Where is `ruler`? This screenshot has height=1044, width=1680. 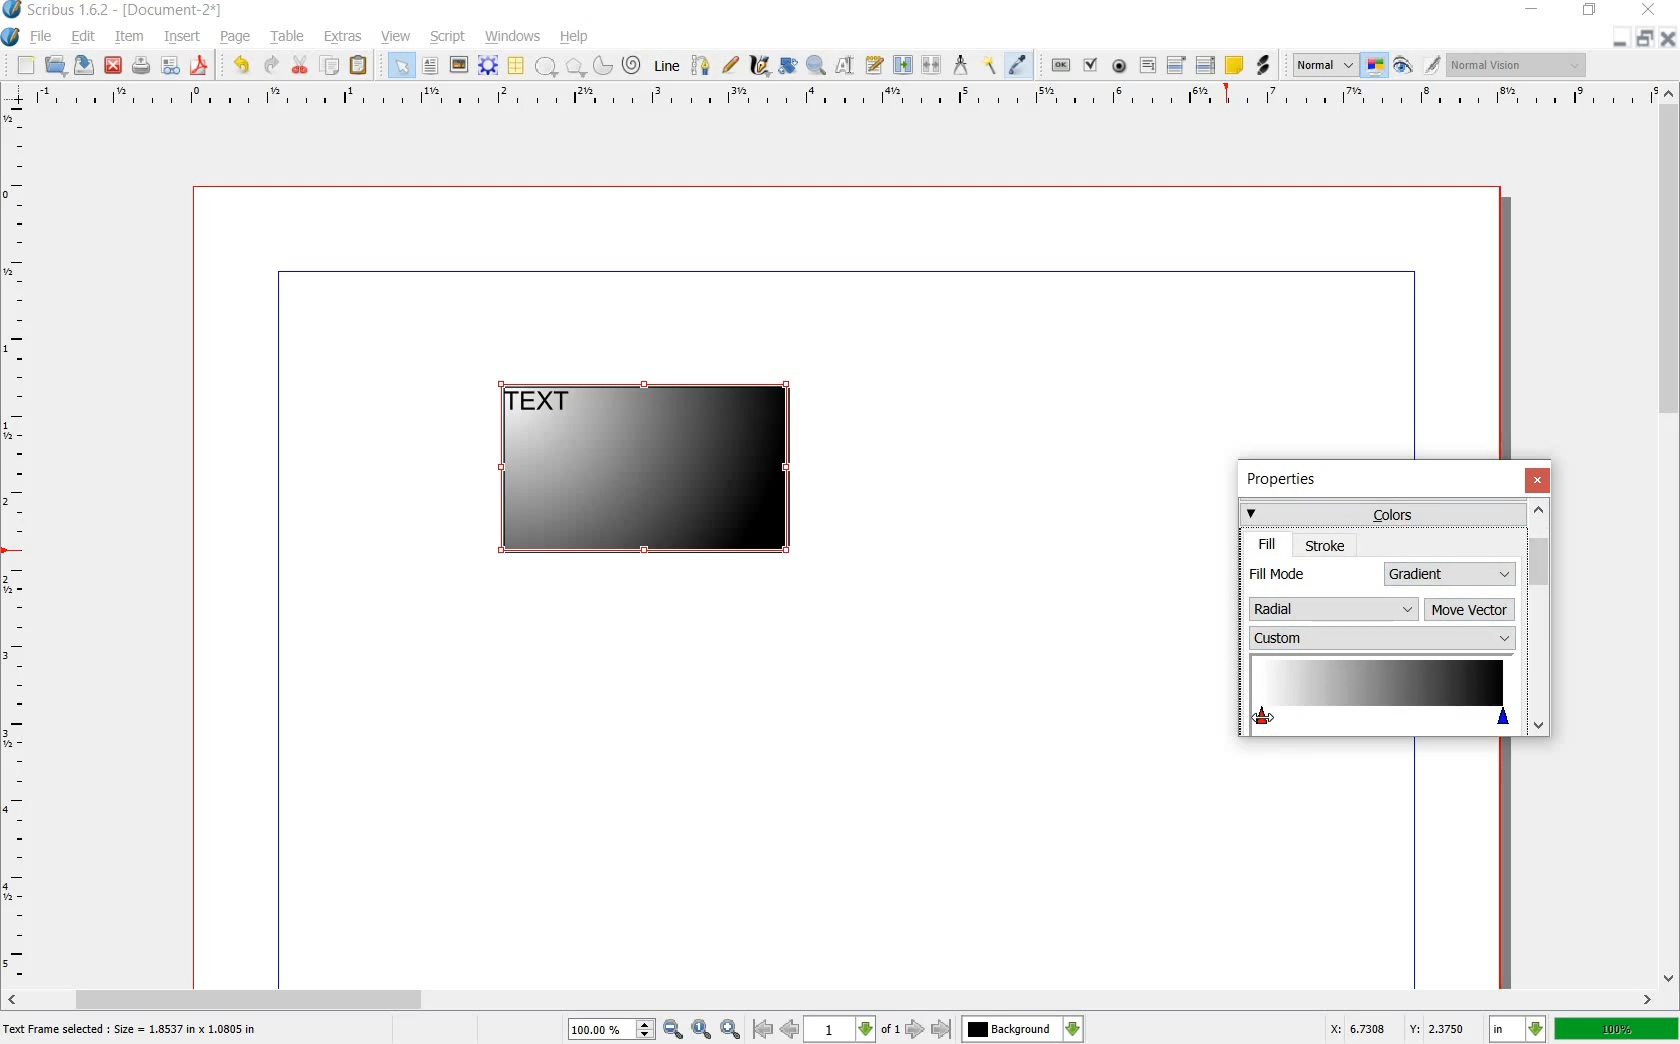
ruler is located at coordinates (17, 544).